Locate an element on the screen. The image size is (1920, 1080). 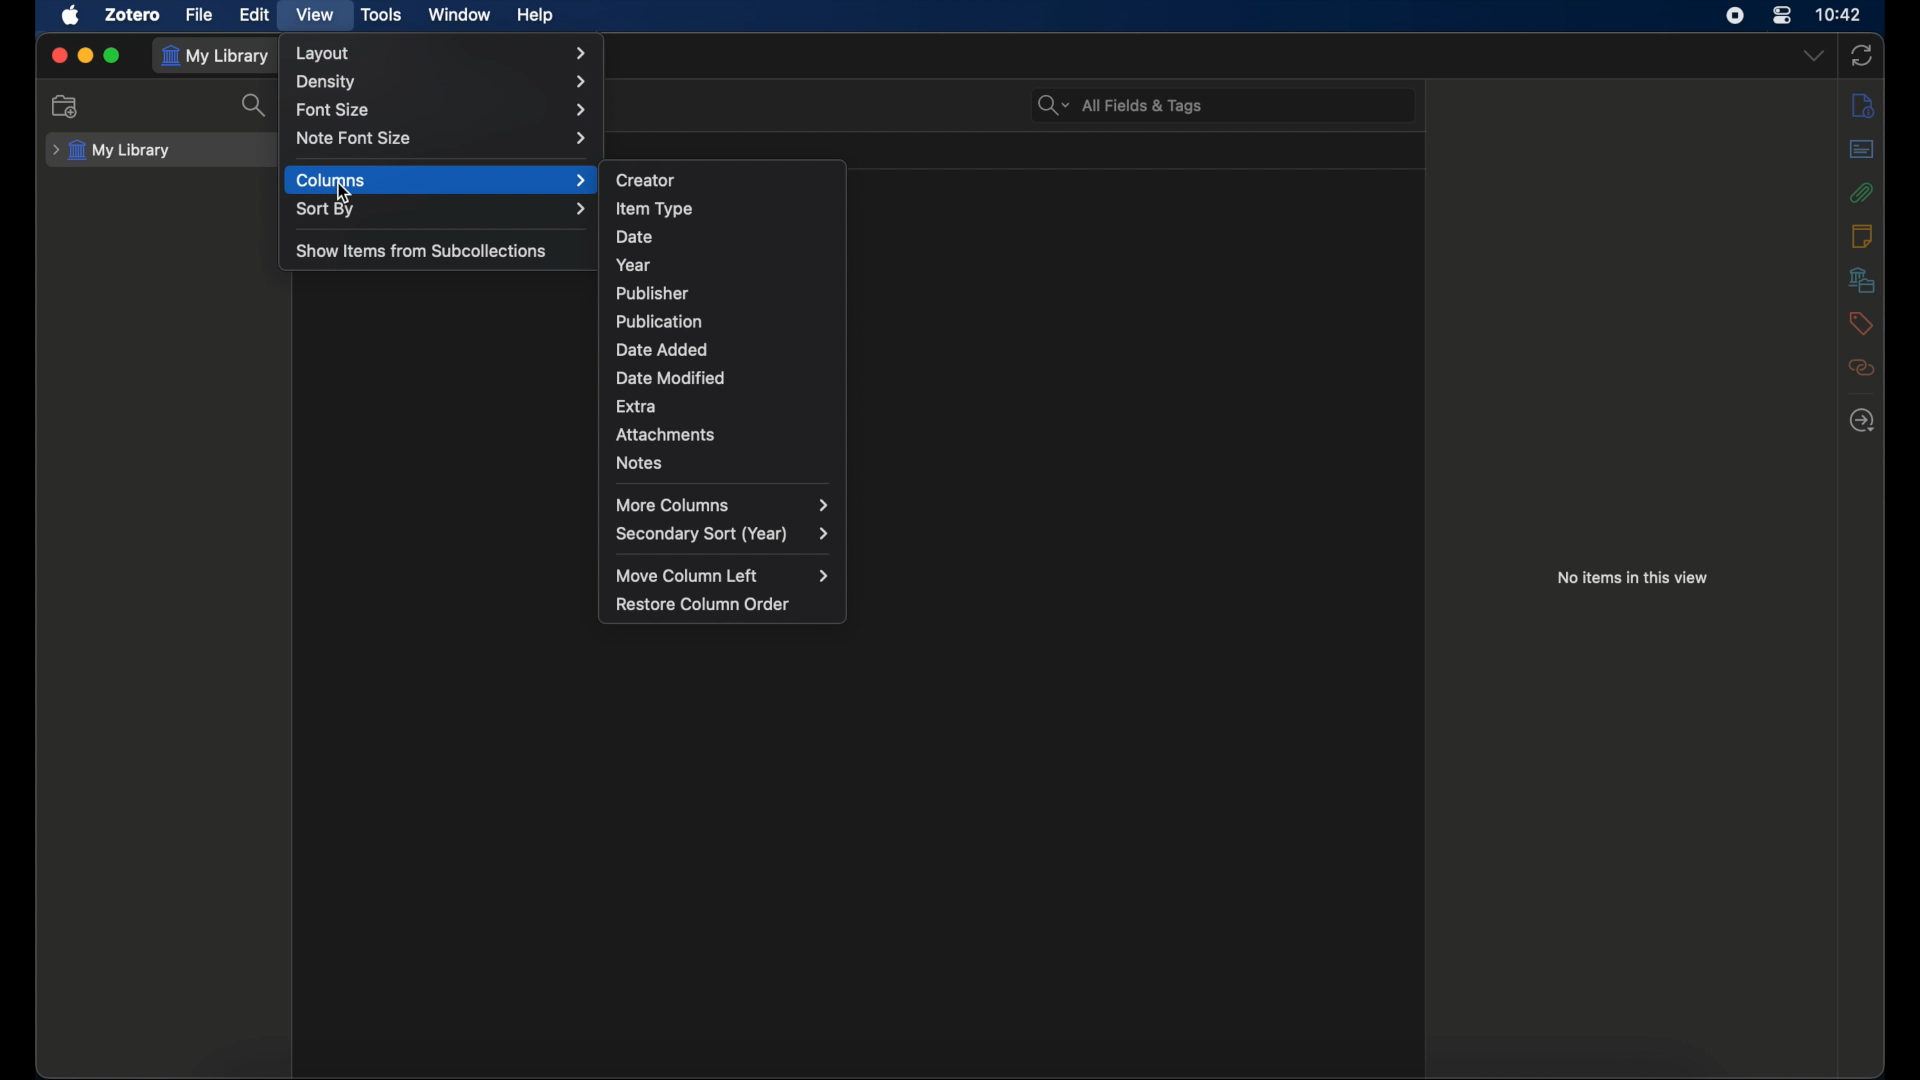
locate is located at coordinates (1862, 421).